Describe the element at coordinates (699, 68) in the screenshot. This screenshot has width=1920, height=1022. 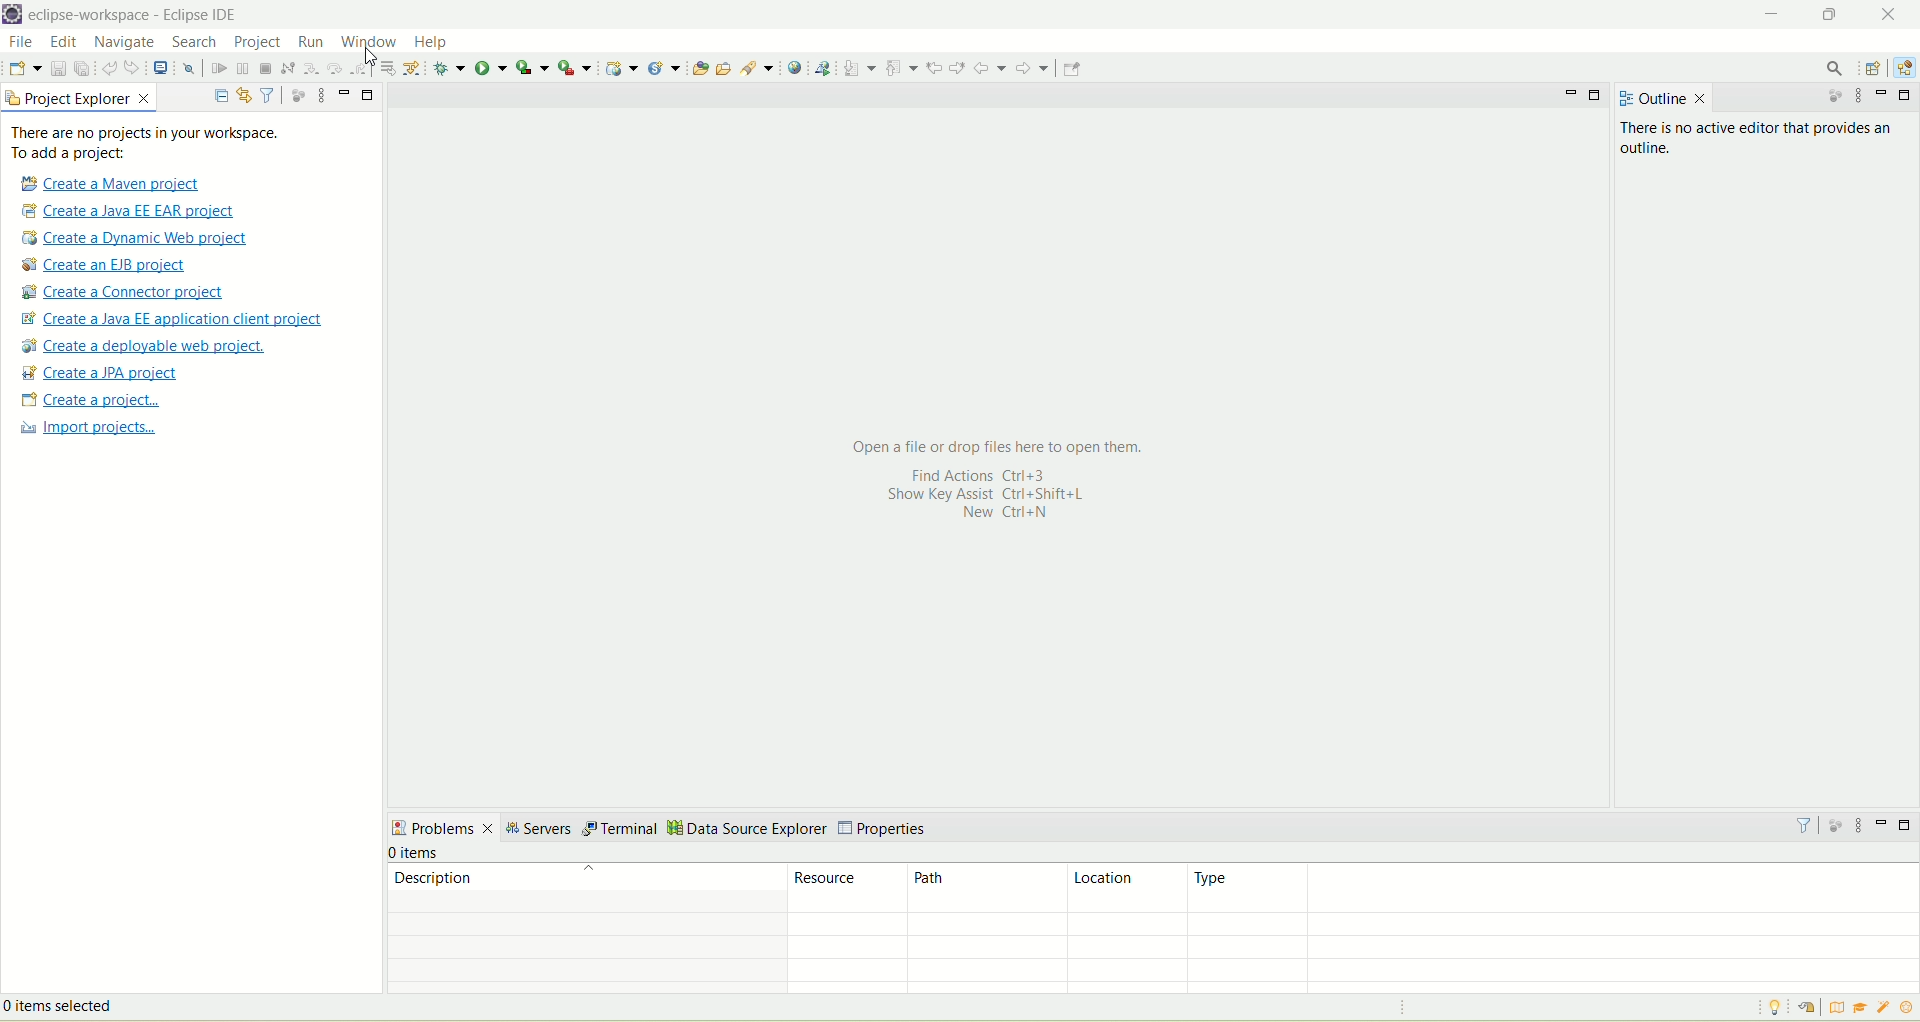
I see `open type` at that location.